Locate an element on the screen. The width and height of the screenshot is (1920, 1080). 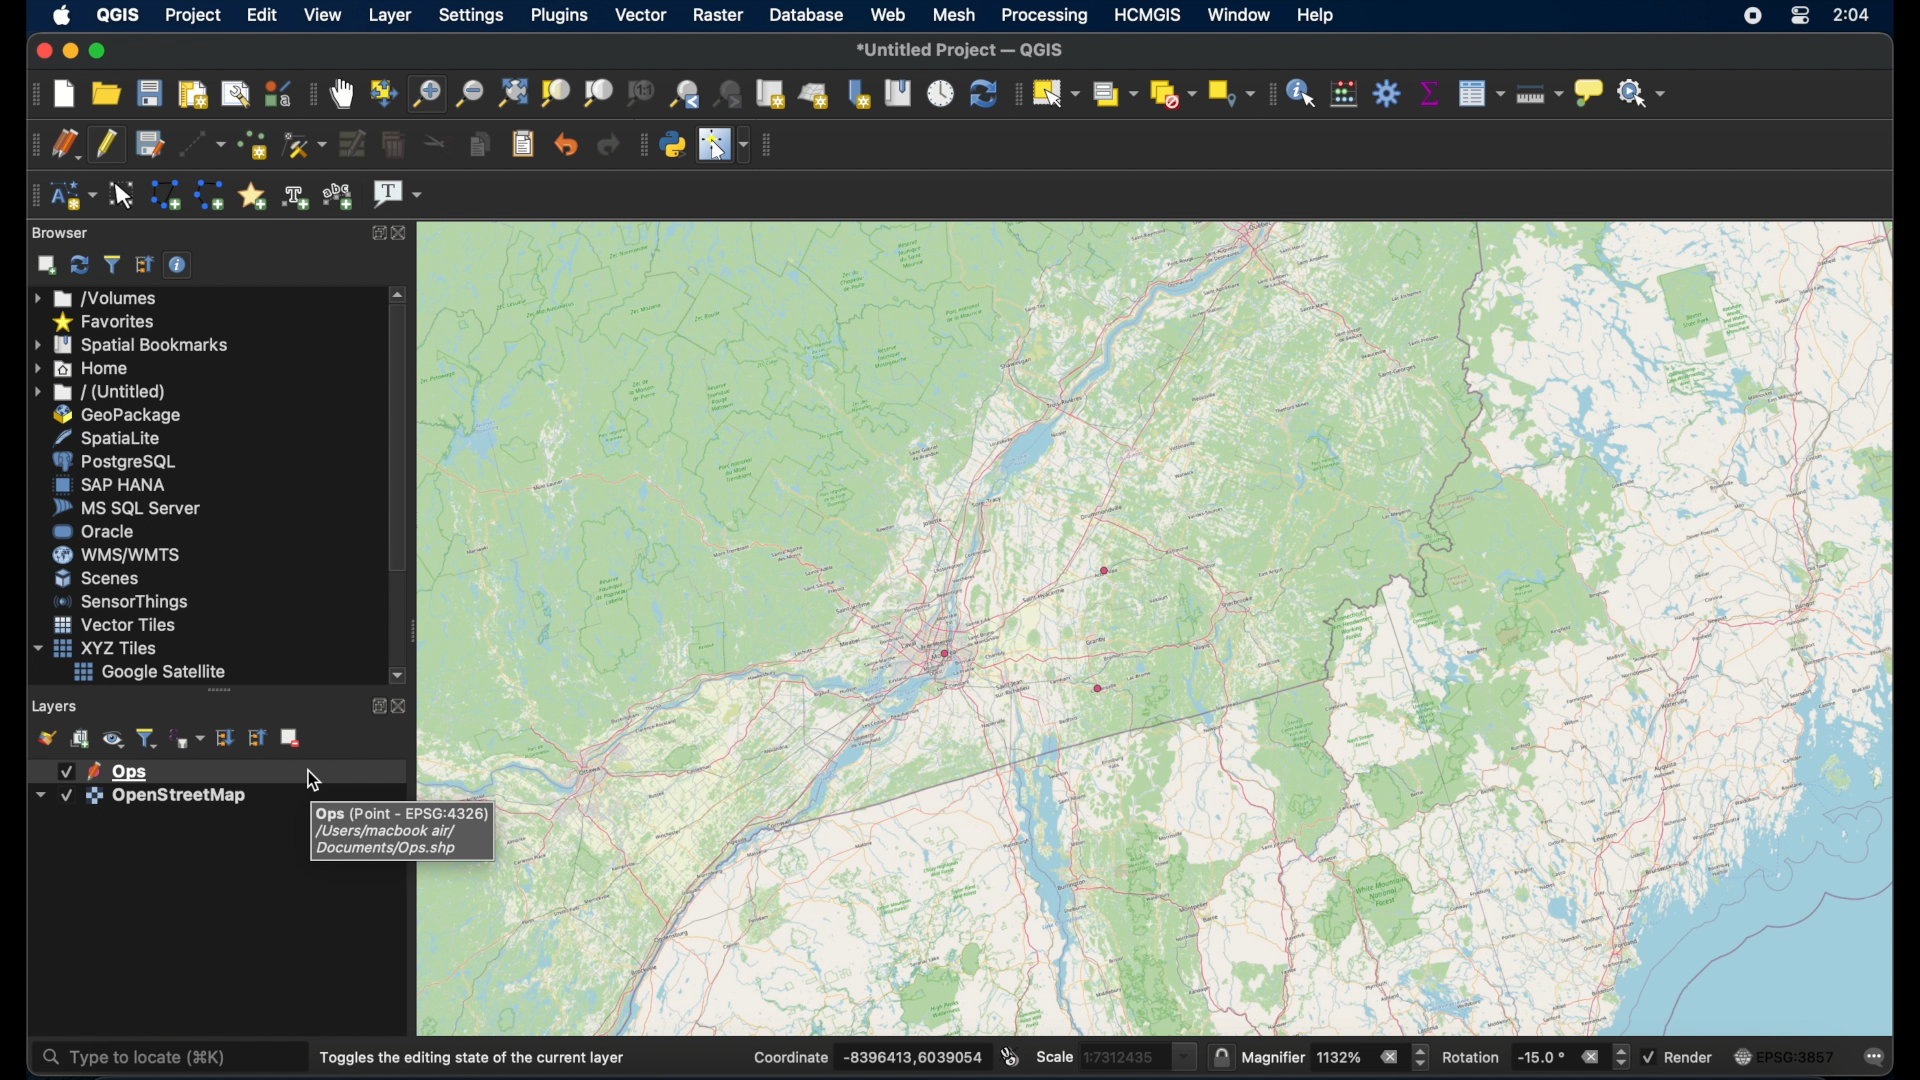
current cos is located at coordinates (1785, 1056).